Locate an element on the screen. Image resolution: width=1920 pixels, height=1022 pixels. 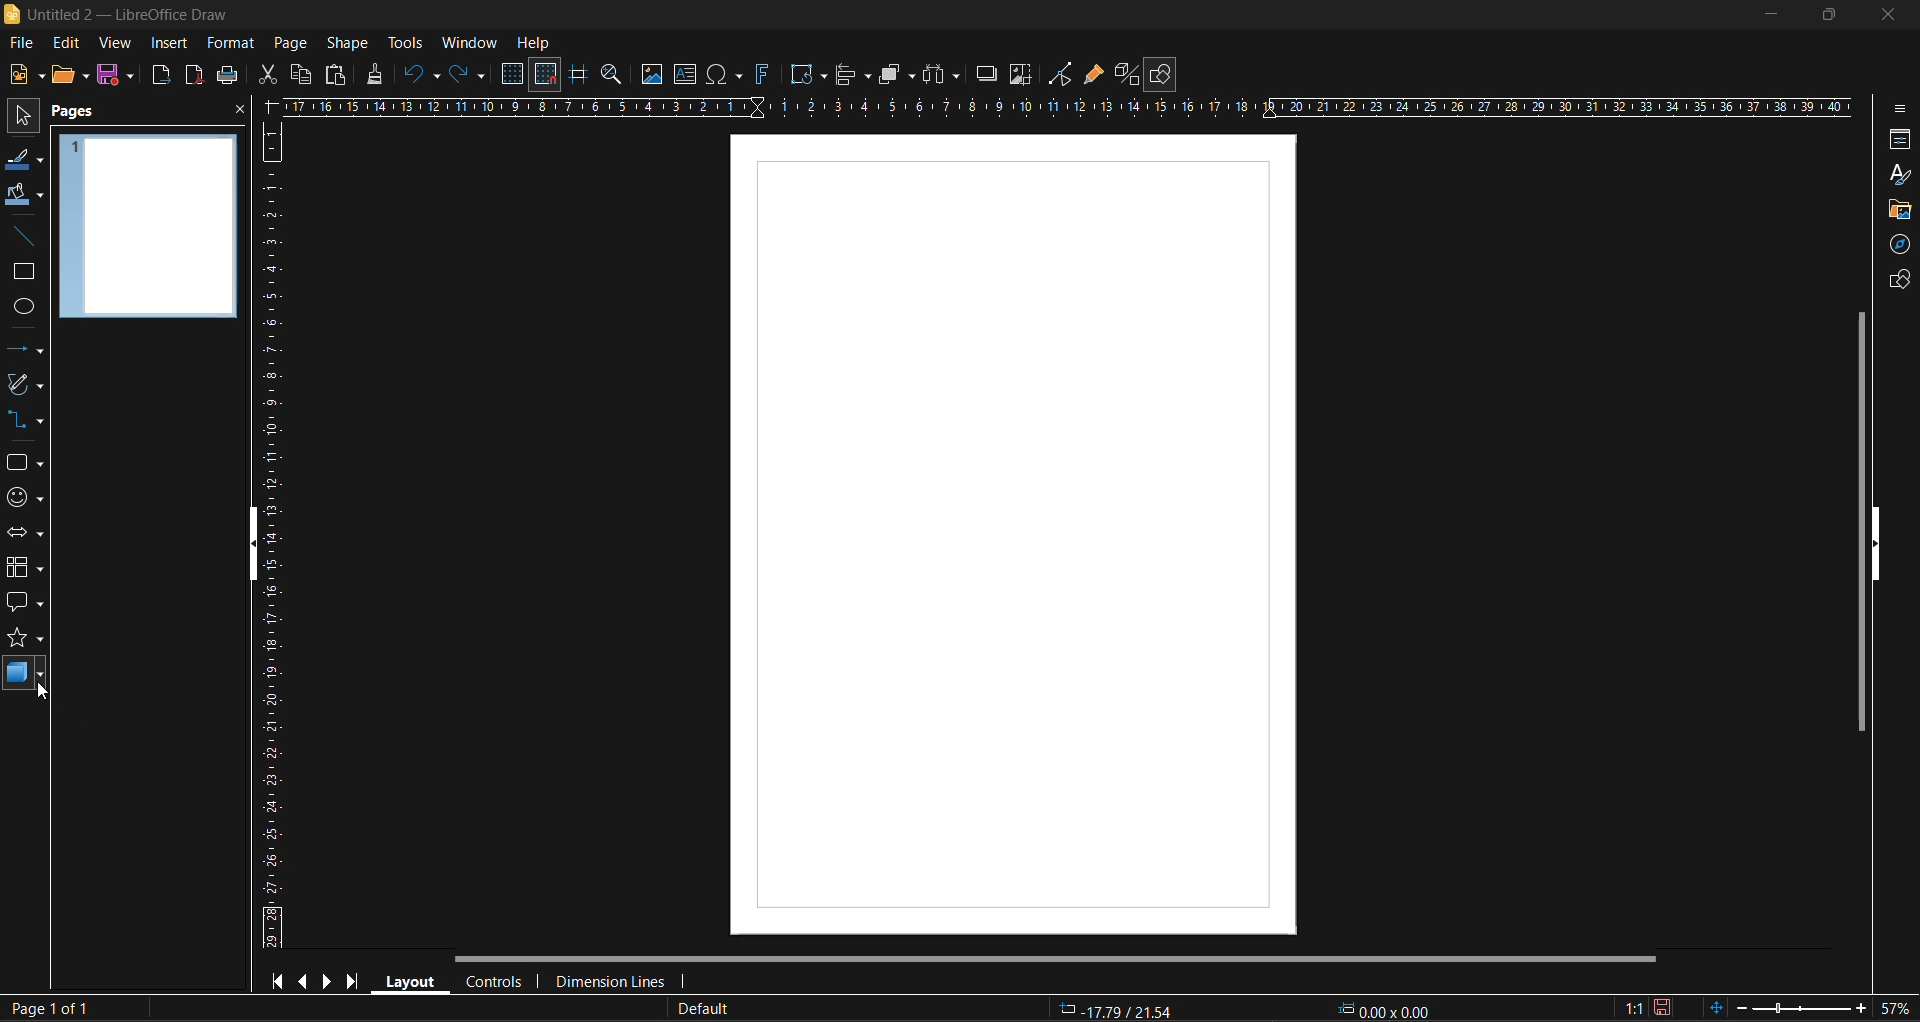
help is located at coordinates (535, 44).